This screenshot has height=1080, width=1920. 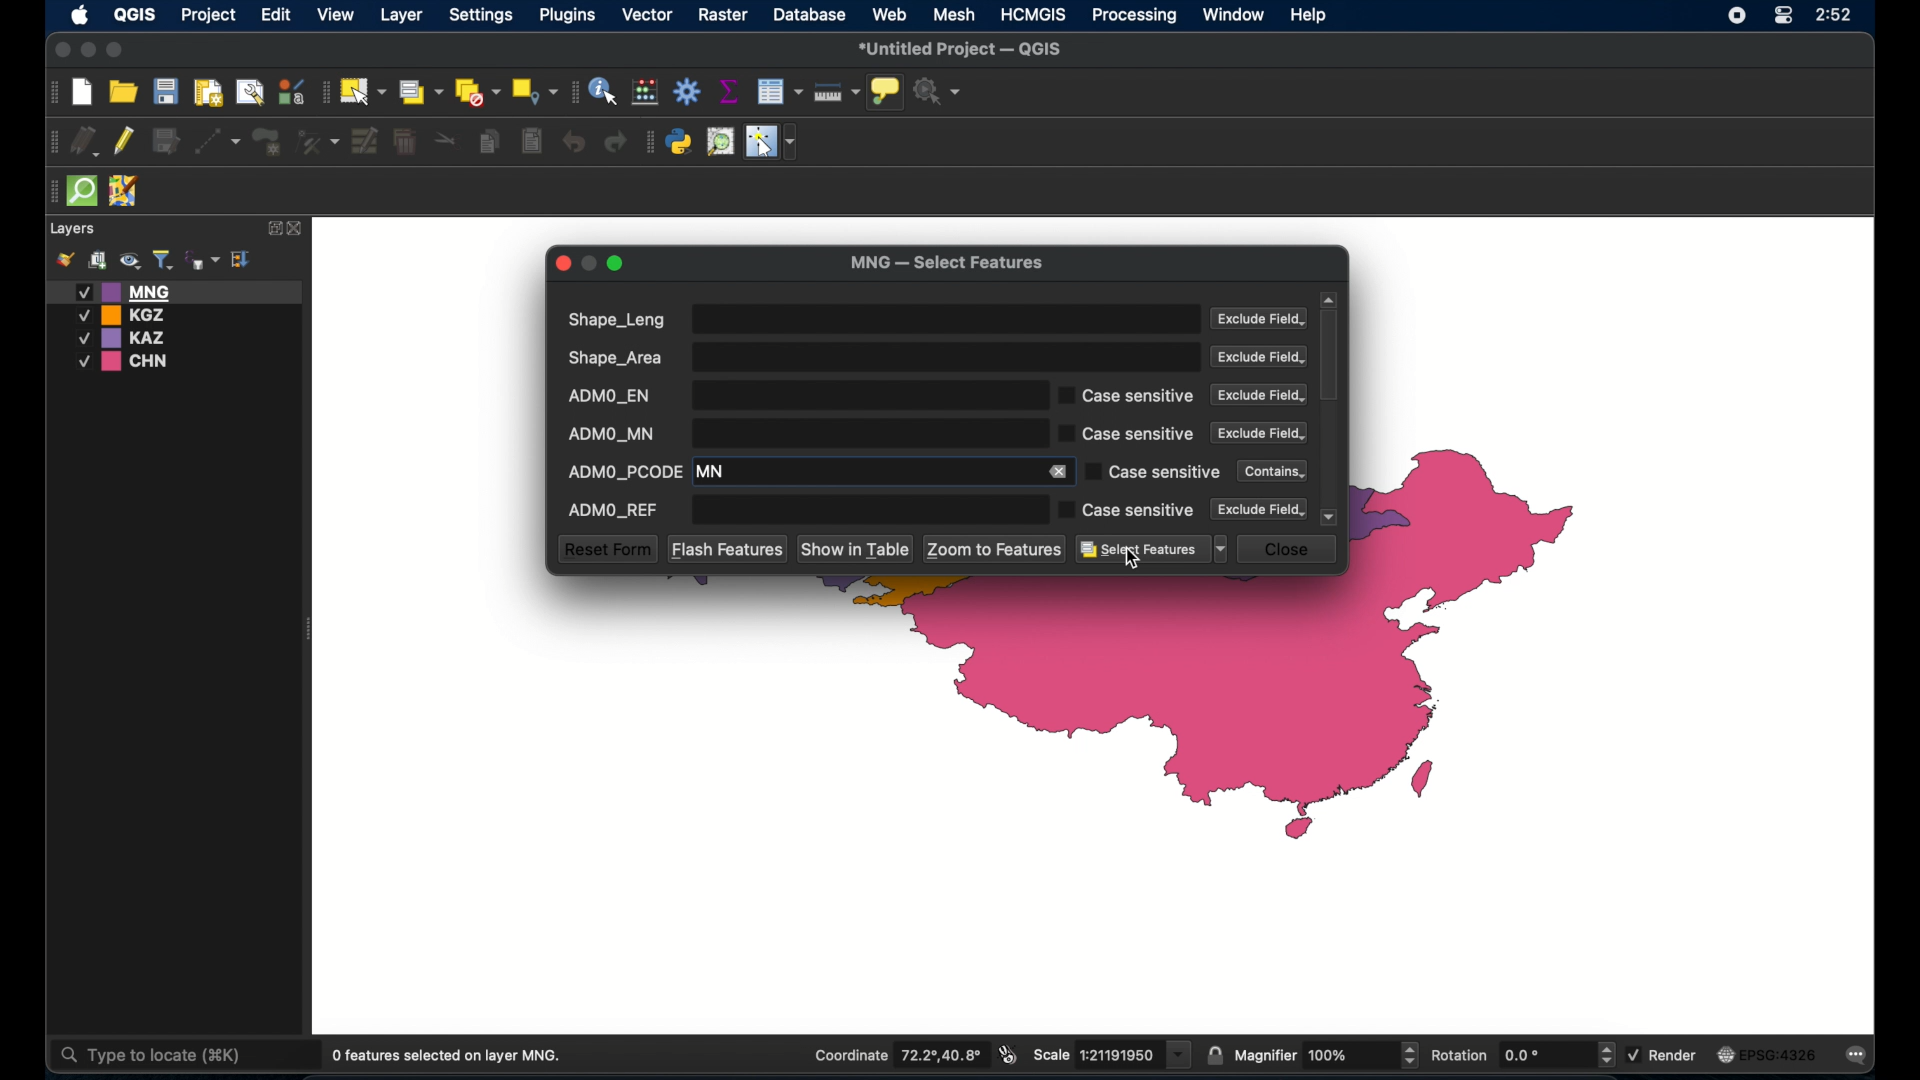 I want to click on exclude field, so click(x=1260, y=357).